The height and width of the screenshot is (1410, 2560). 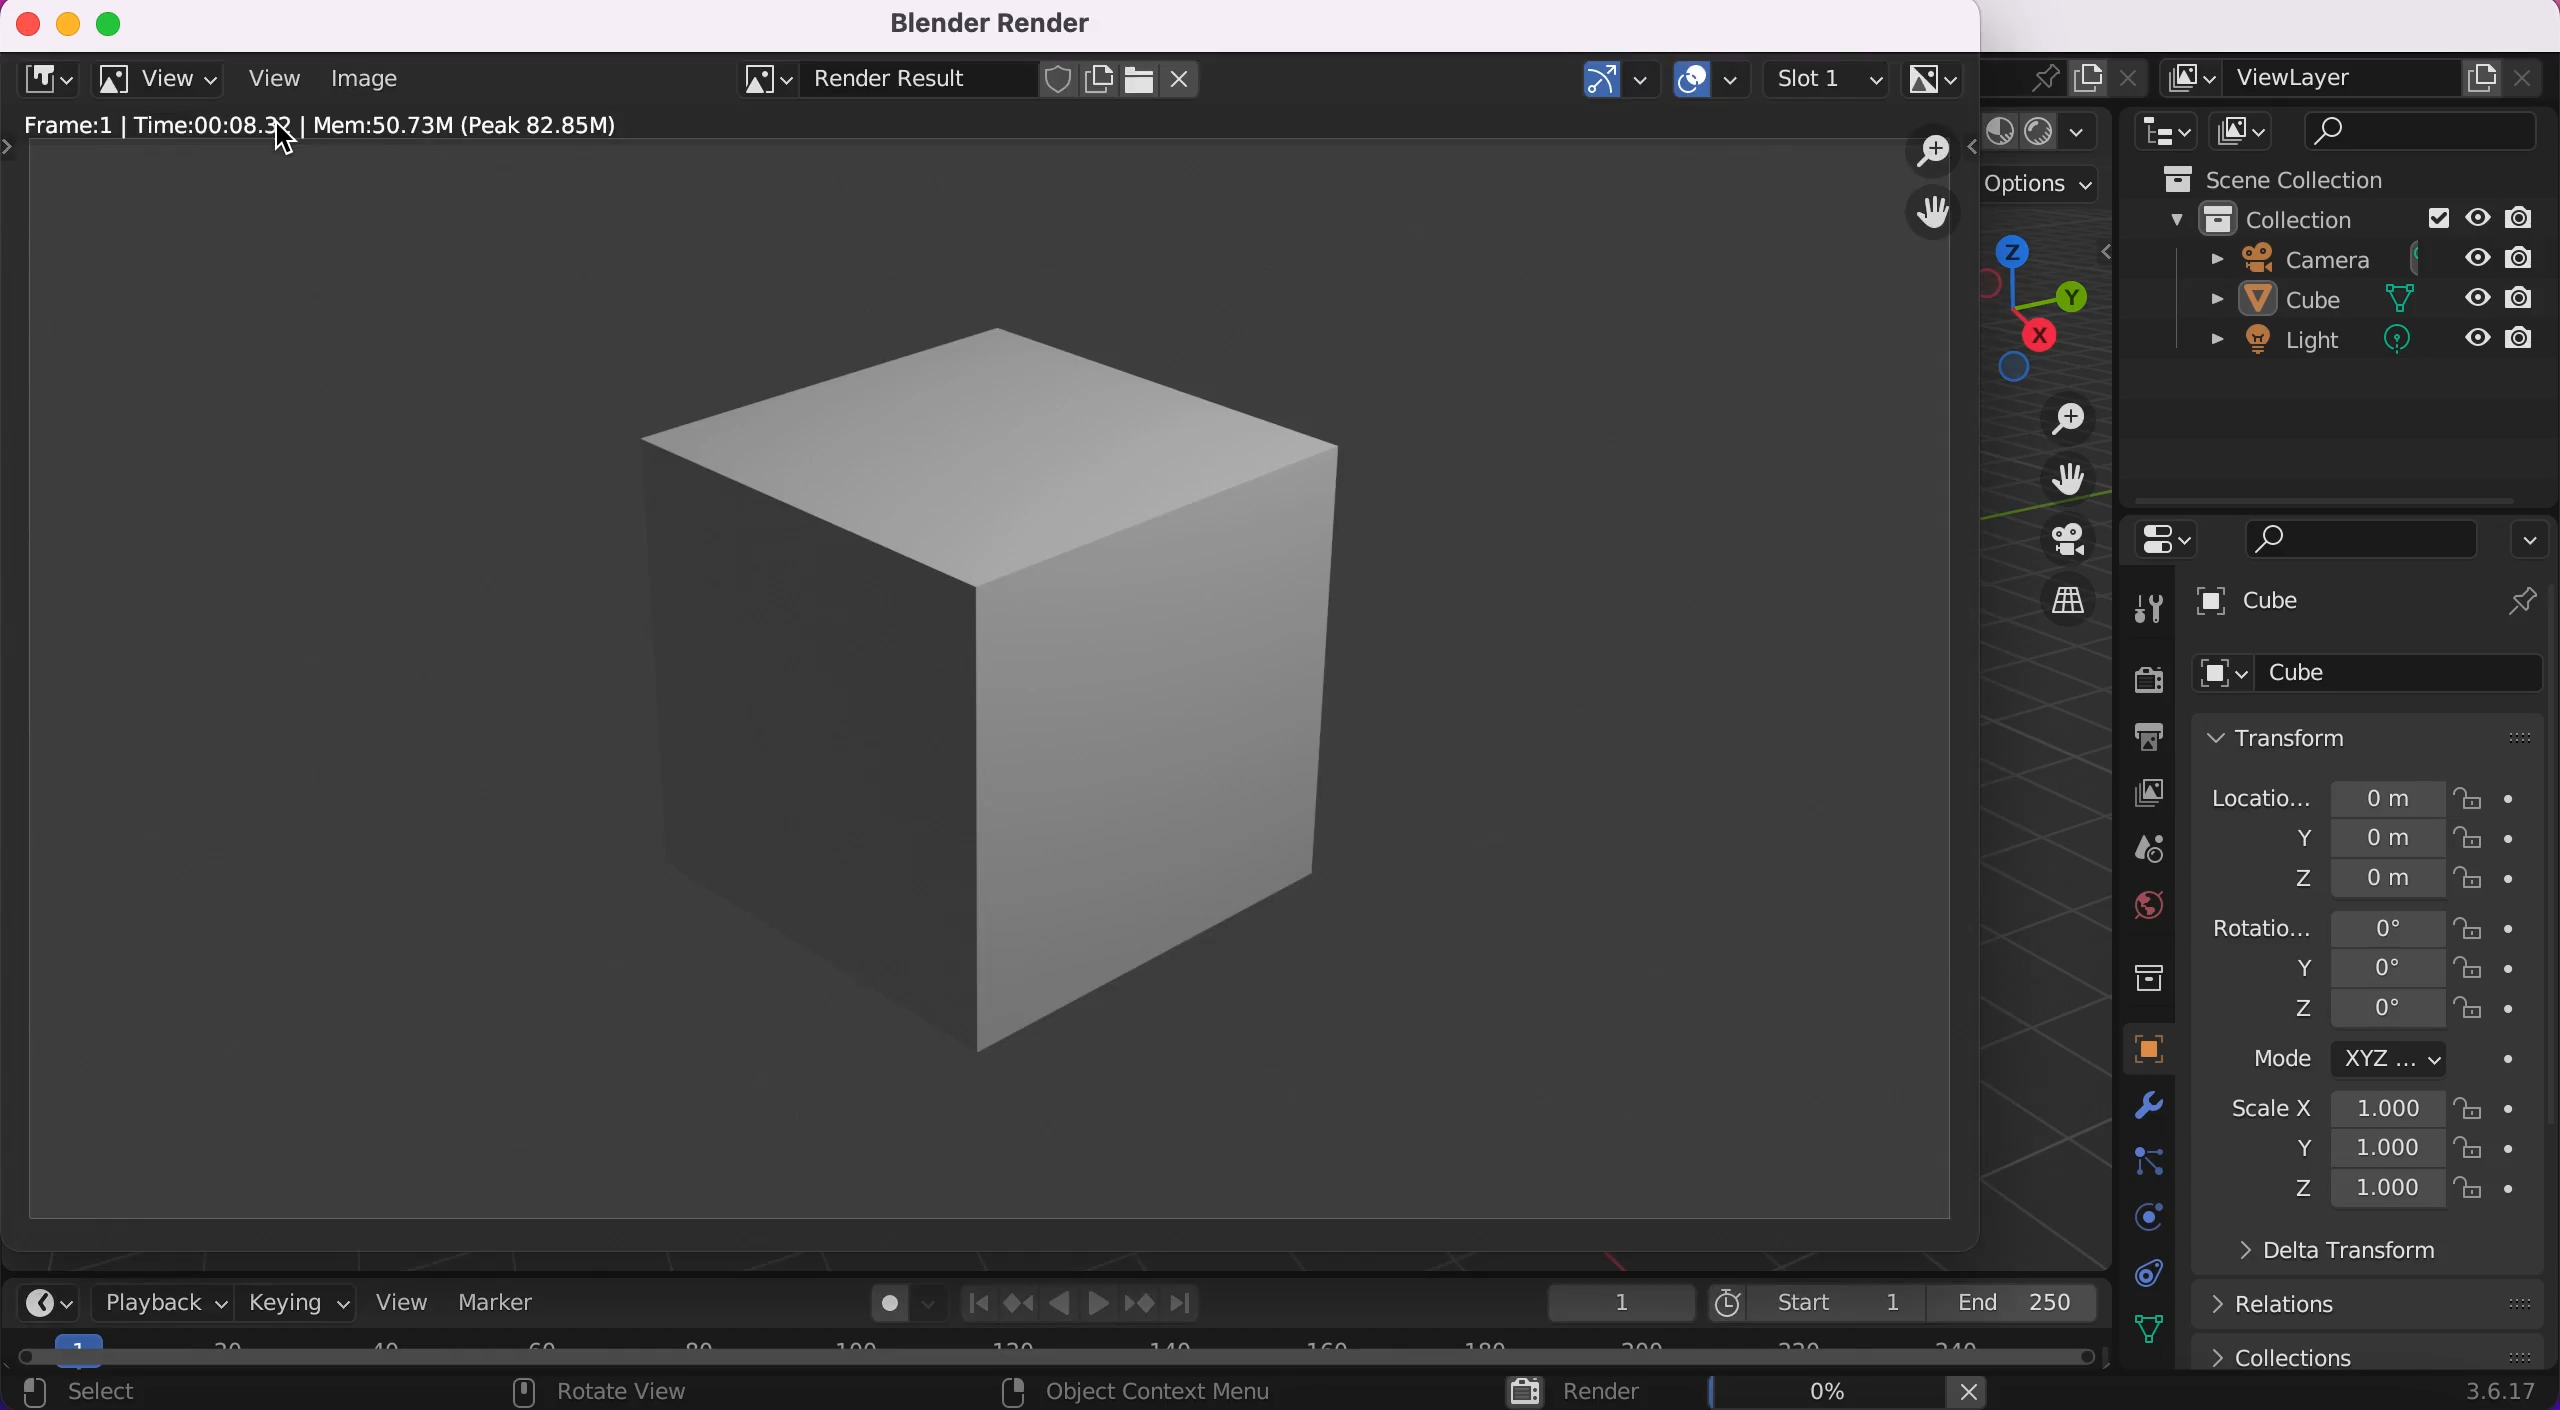 What do you see at coordinates (2322, 926) in the screenshot?
I see `rotatio... 0` at bounding box center [2322, 926].